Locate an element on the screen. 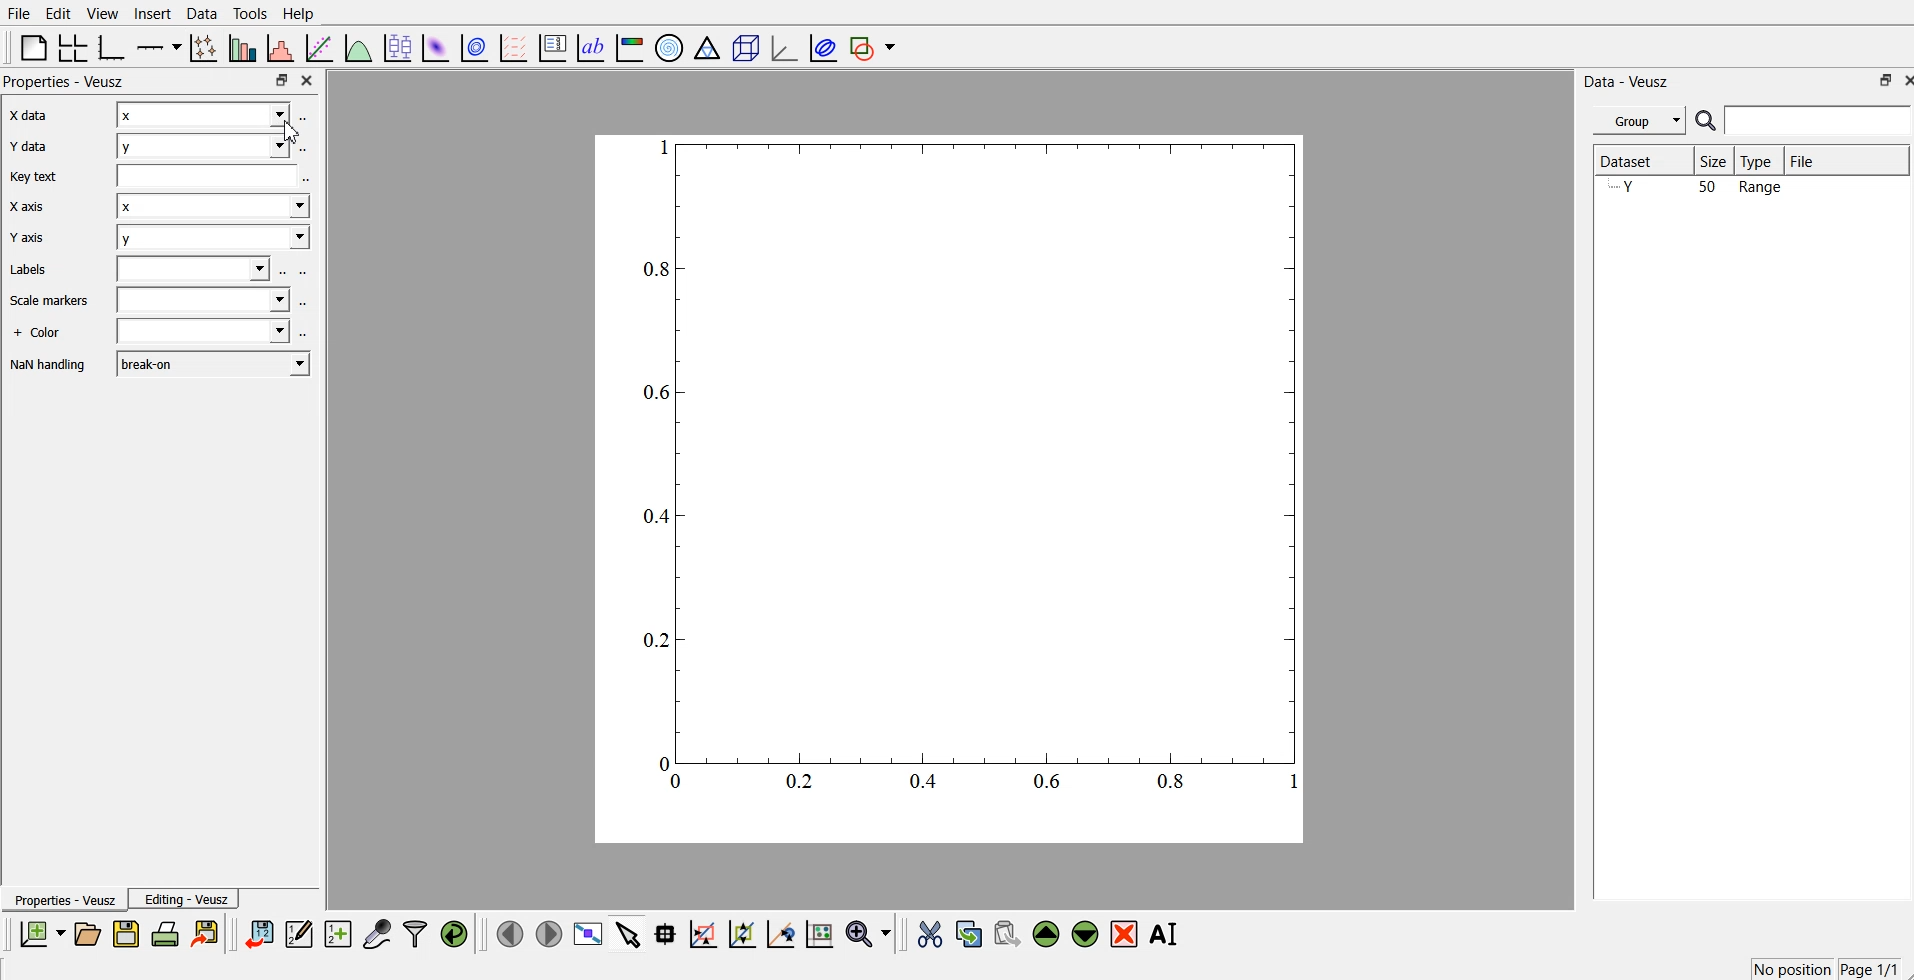 This screenshot has width=1914, height=980. Size is located at coordinates (1718, 162).